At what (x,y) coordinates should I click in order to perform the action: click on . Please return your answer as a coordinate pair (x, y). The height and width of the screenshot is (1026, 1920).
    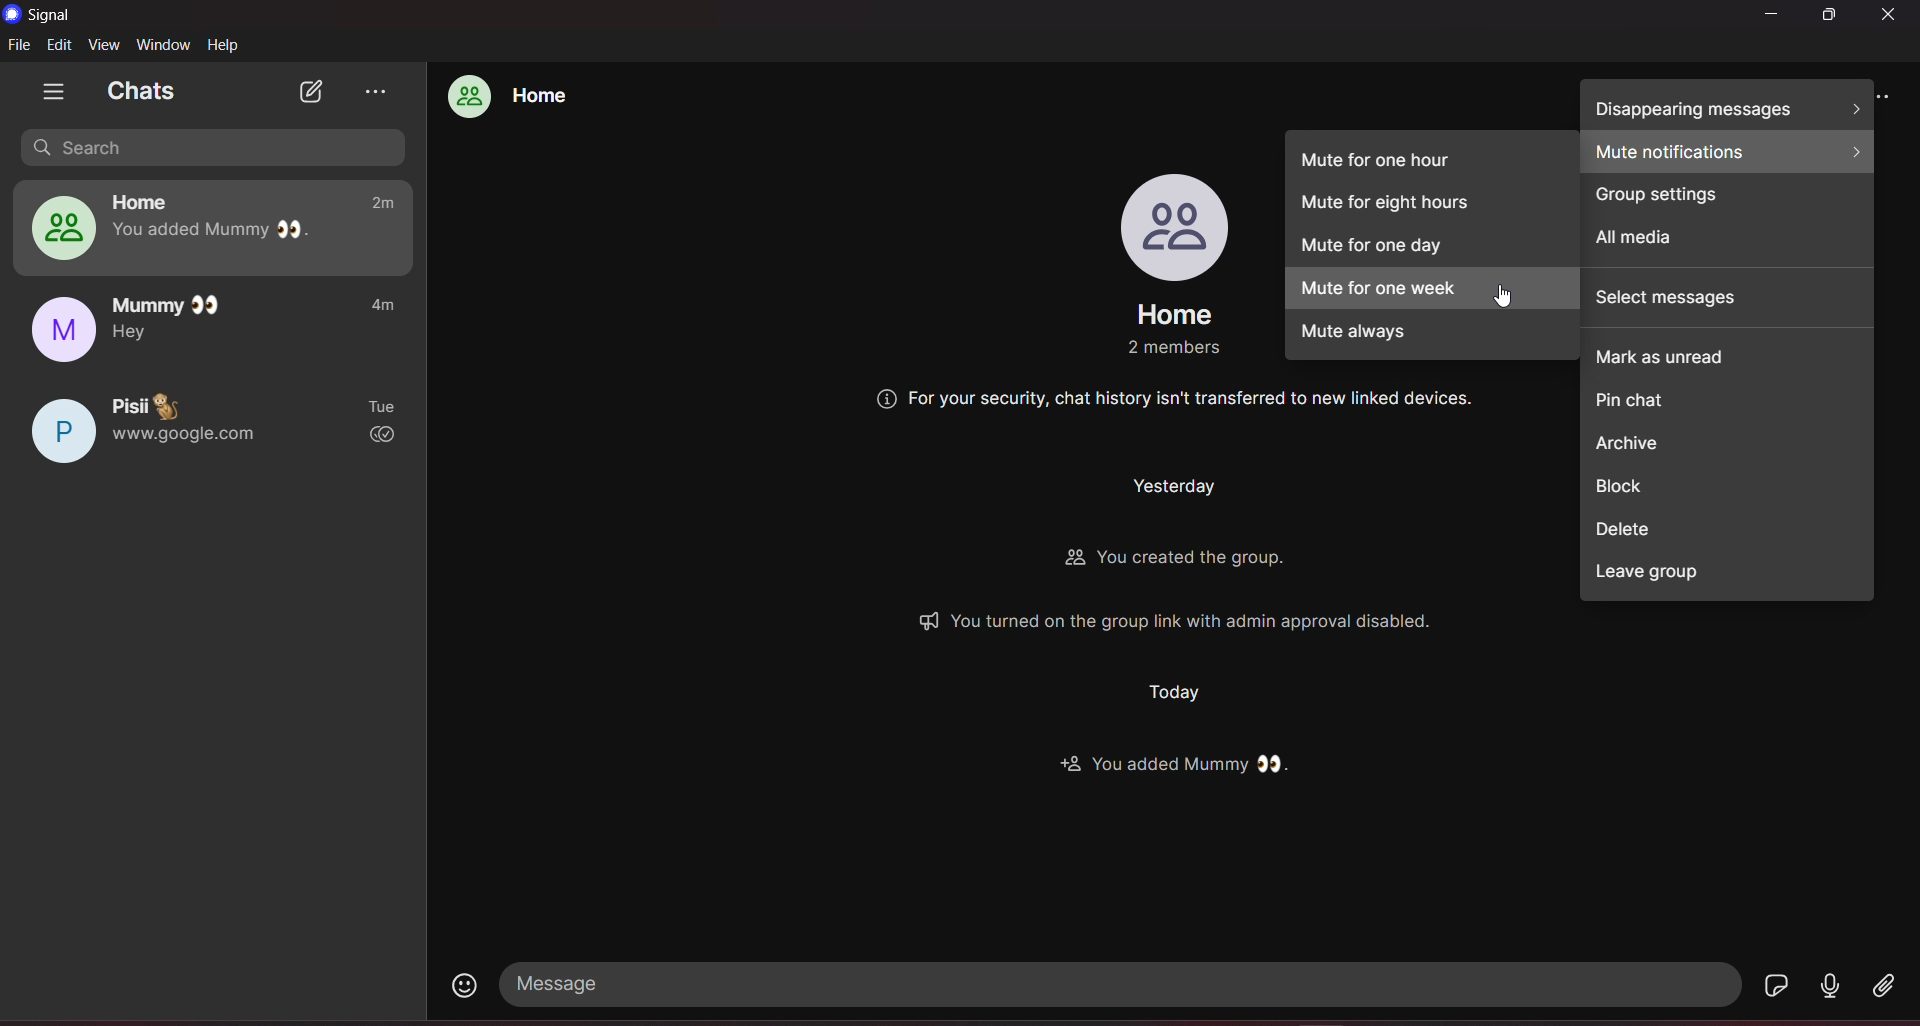
    Looking at the image, I should click on (1174, 622).